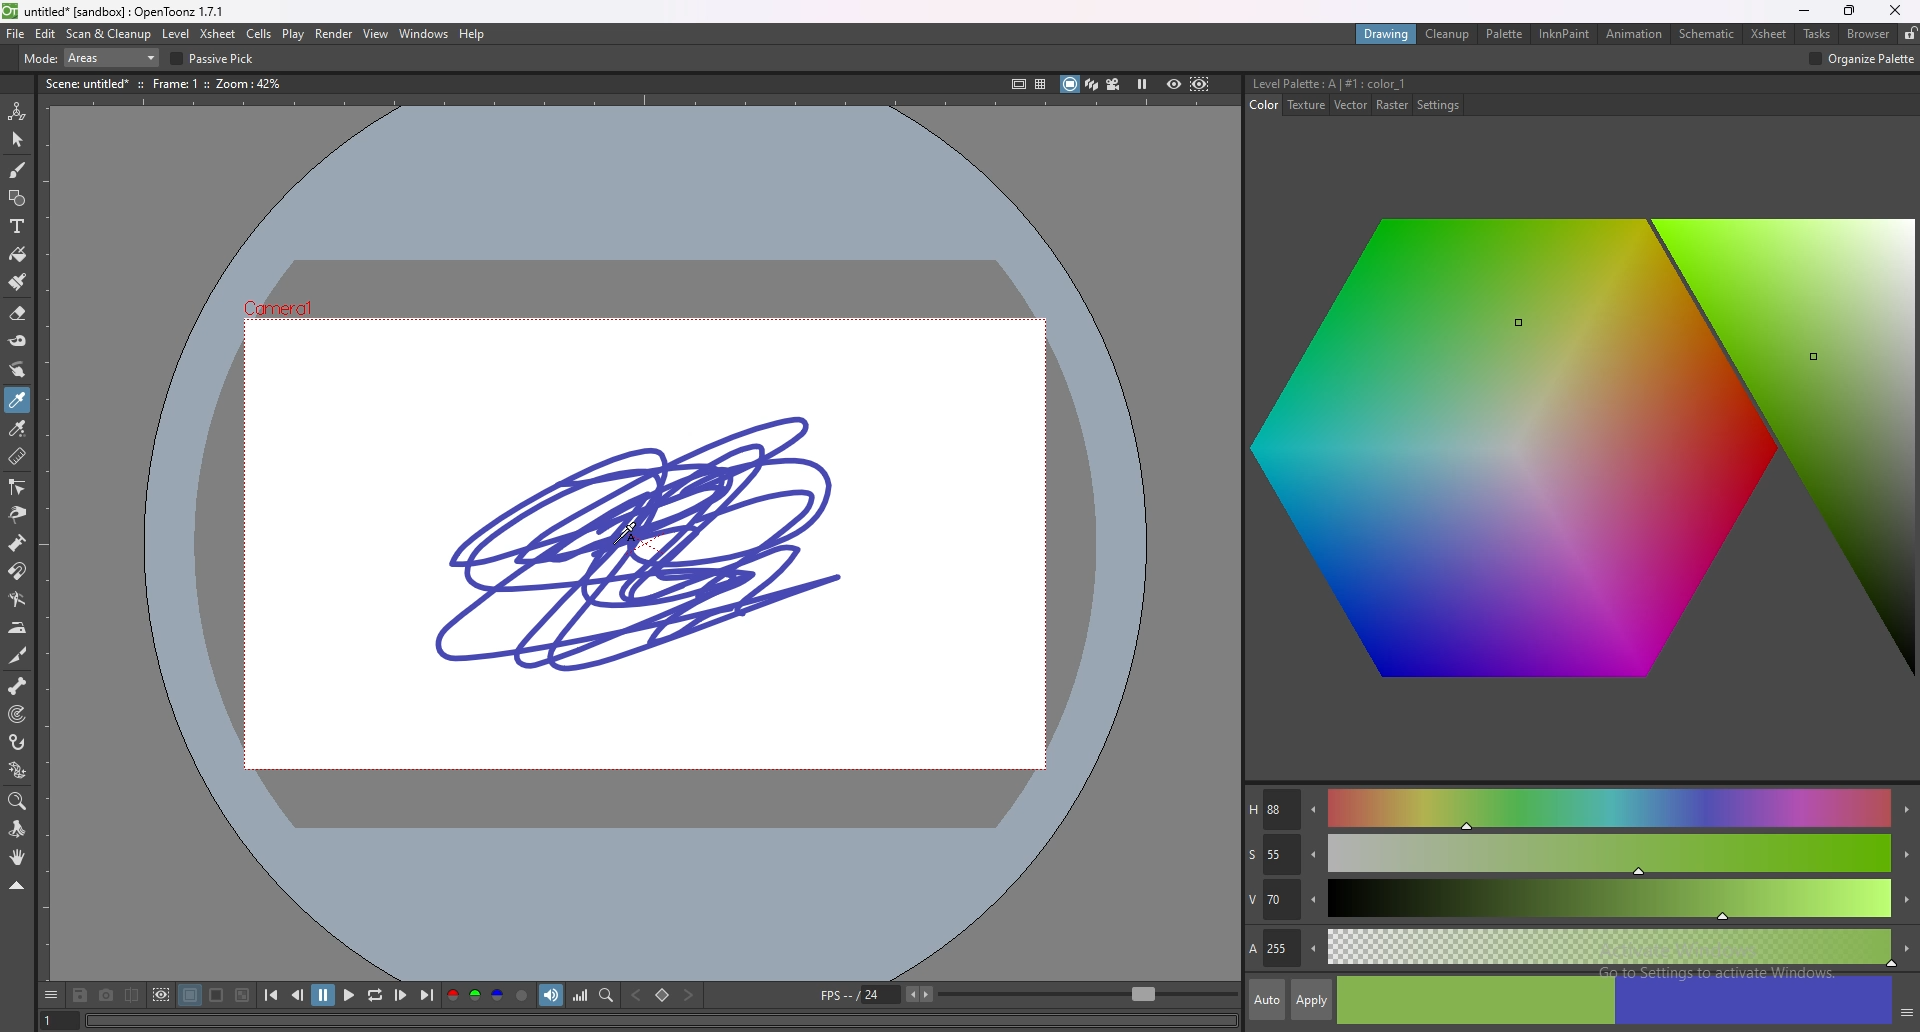 Image resolution: width=1920 pixels, height=1032 pixels. Describe the element at coordinates (1581, 946) in the screenshot. I see `alpha` at that location.